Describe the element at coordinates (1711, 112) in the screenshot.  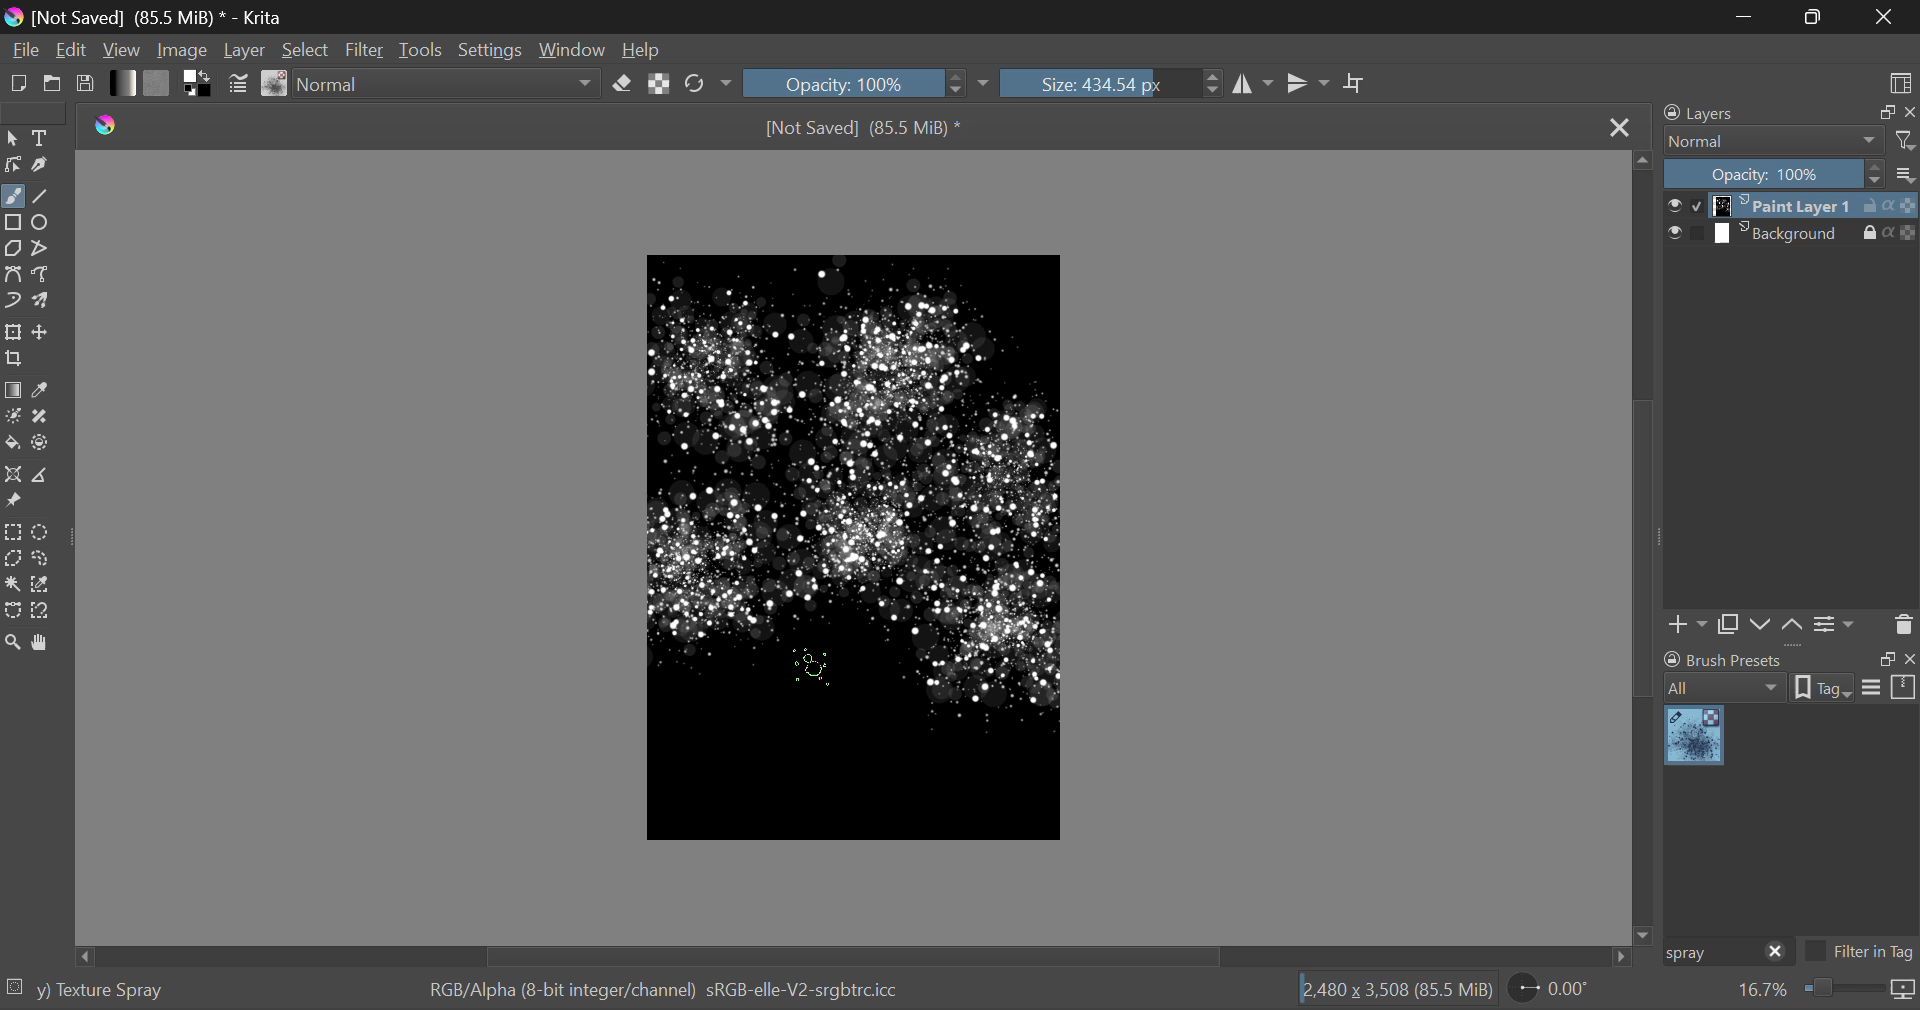
I see `Layers` at that location.